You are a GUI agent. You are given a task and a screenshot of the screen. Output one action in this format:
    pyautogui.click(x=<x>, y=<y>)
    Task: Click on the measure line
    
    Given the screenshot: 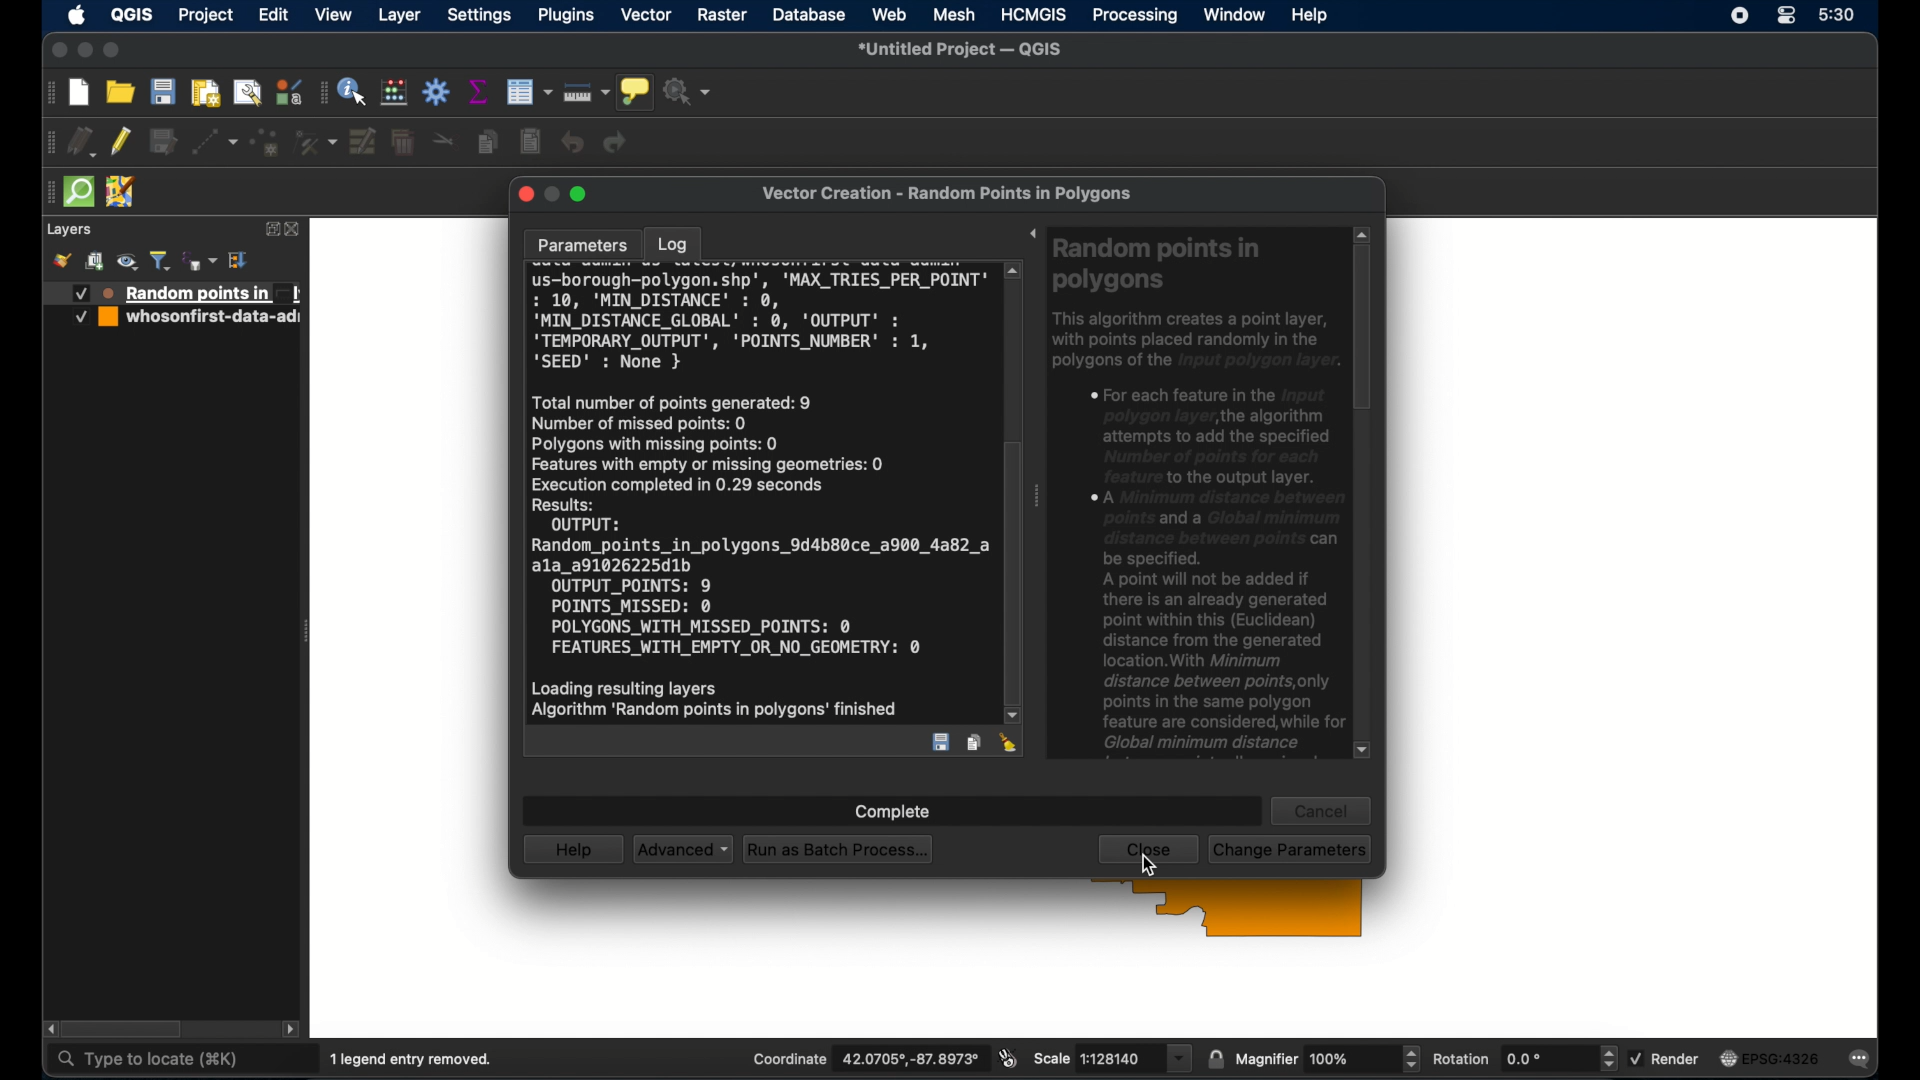 What is the action you would take?
    pyautogui.click(x=585, y=94)
    